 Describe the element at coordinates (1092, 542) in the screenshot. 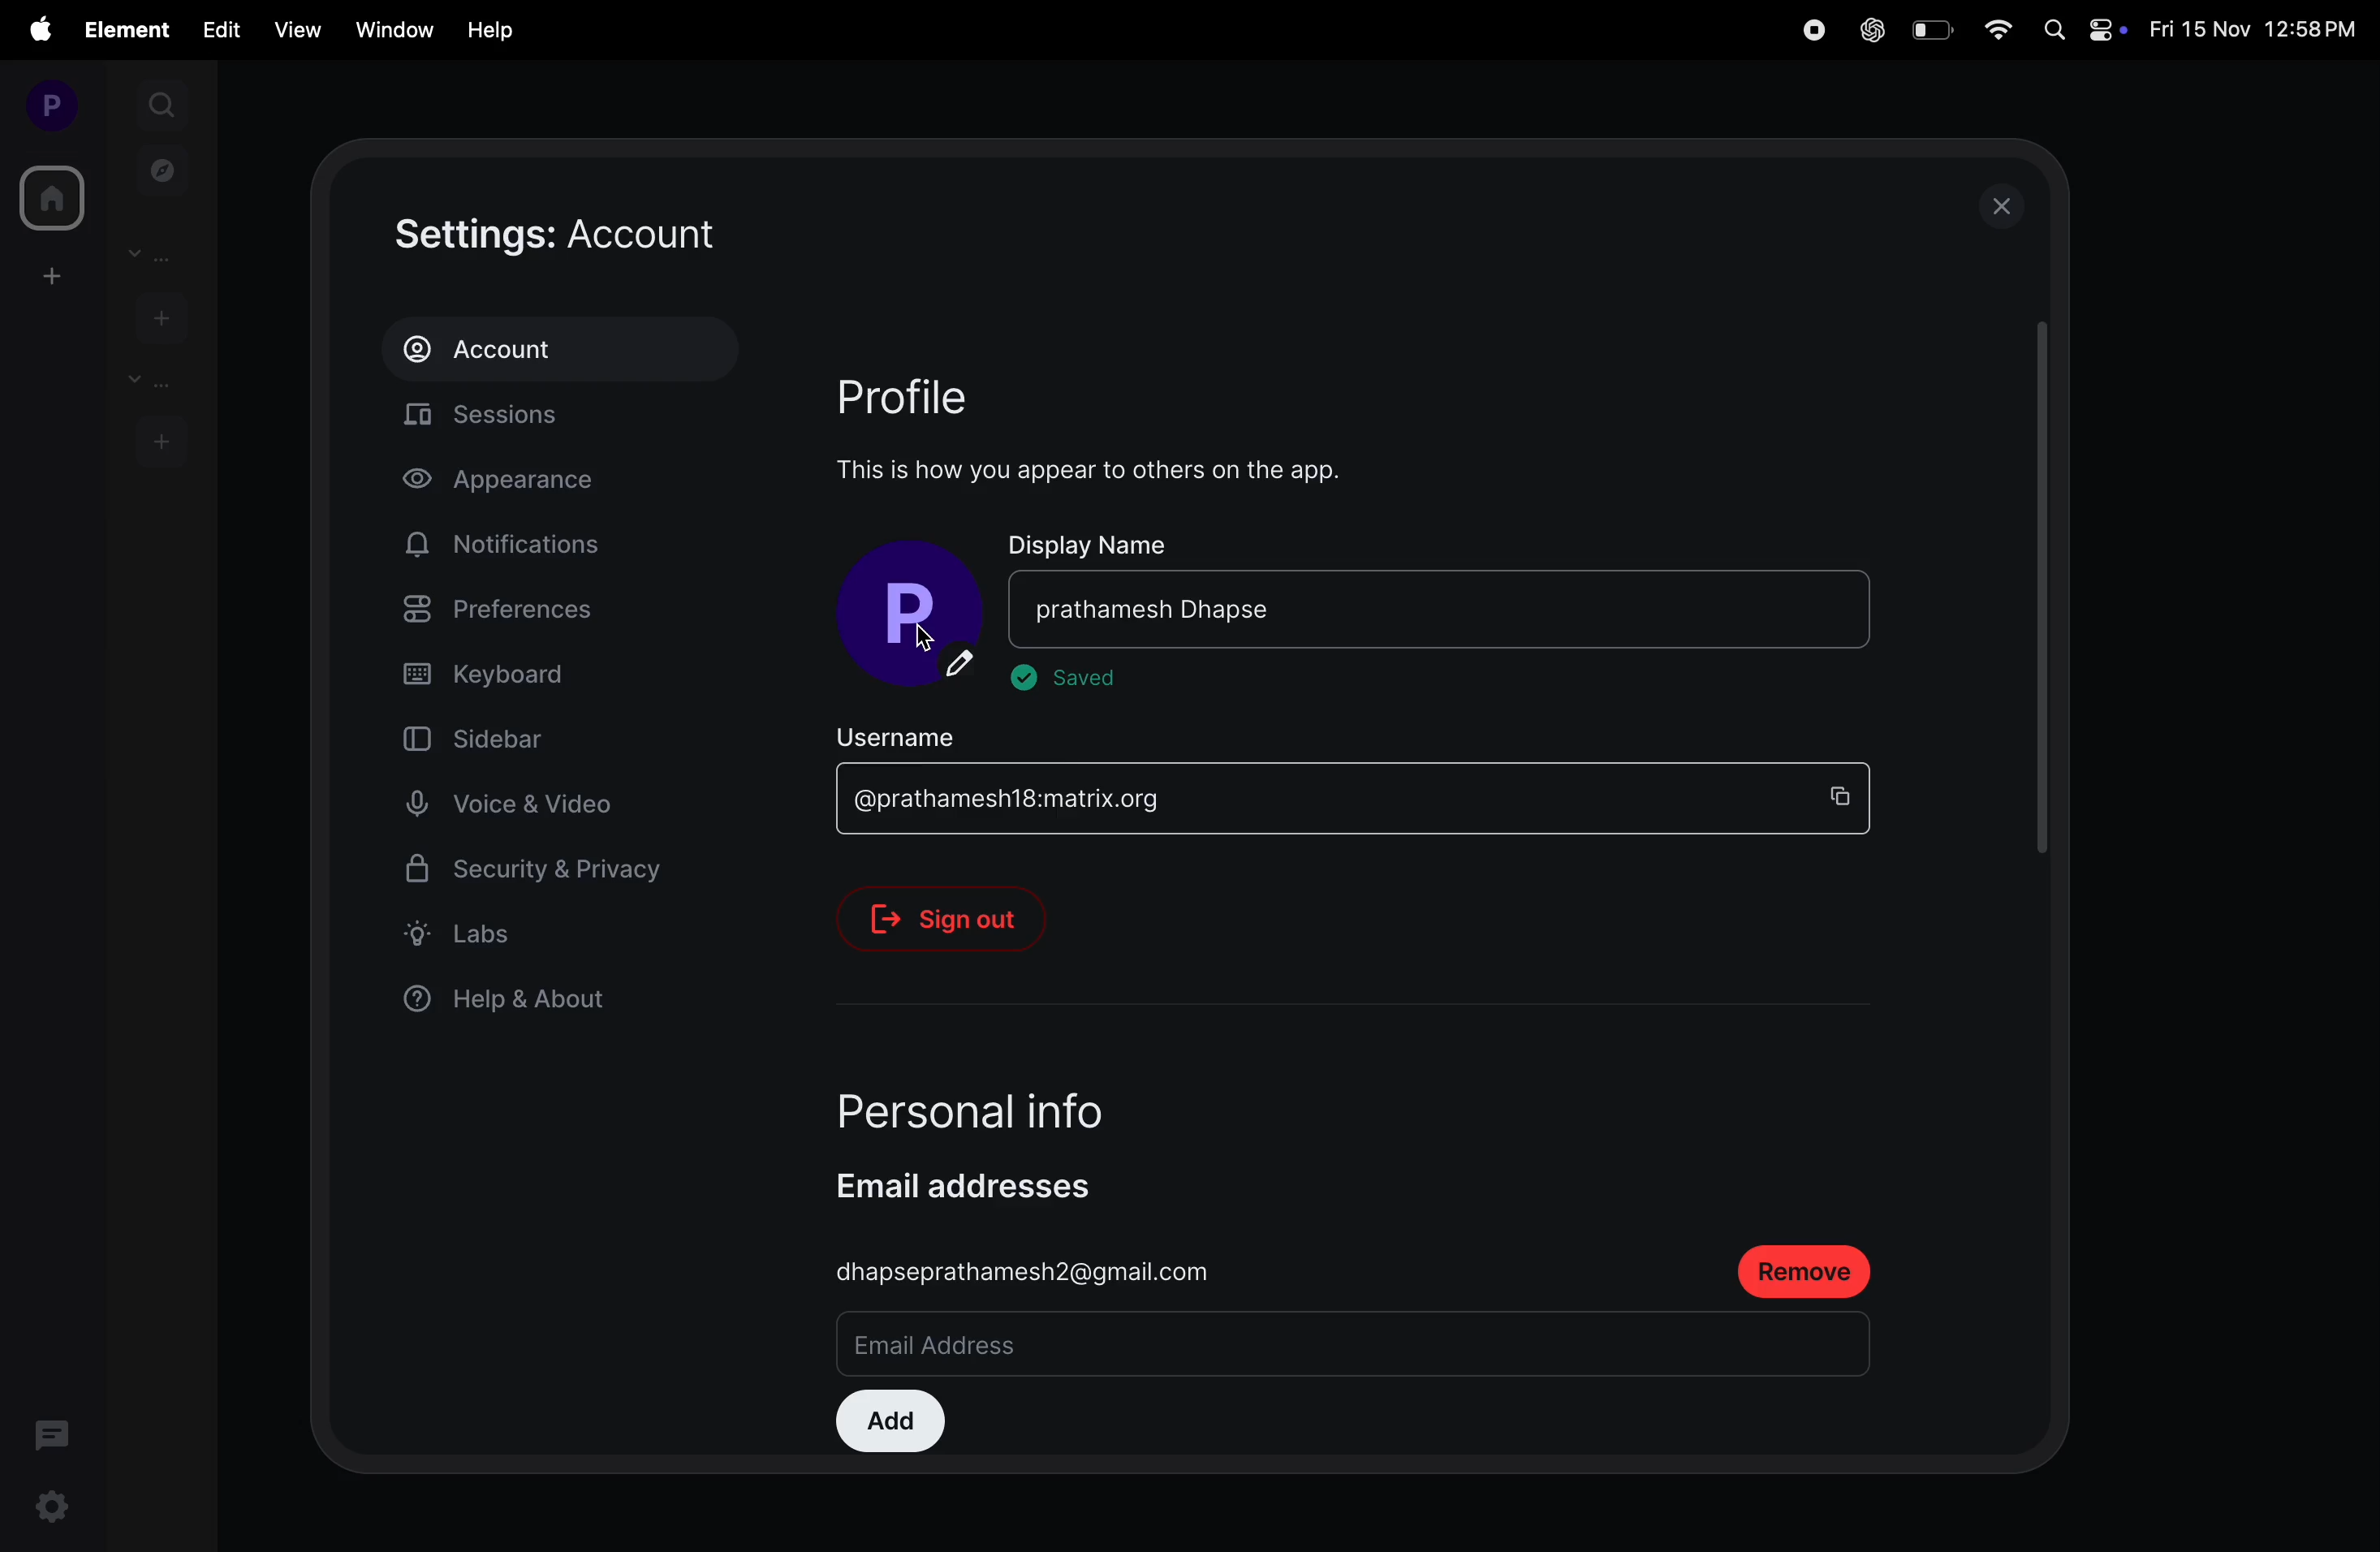

I see `Display name` at that location.